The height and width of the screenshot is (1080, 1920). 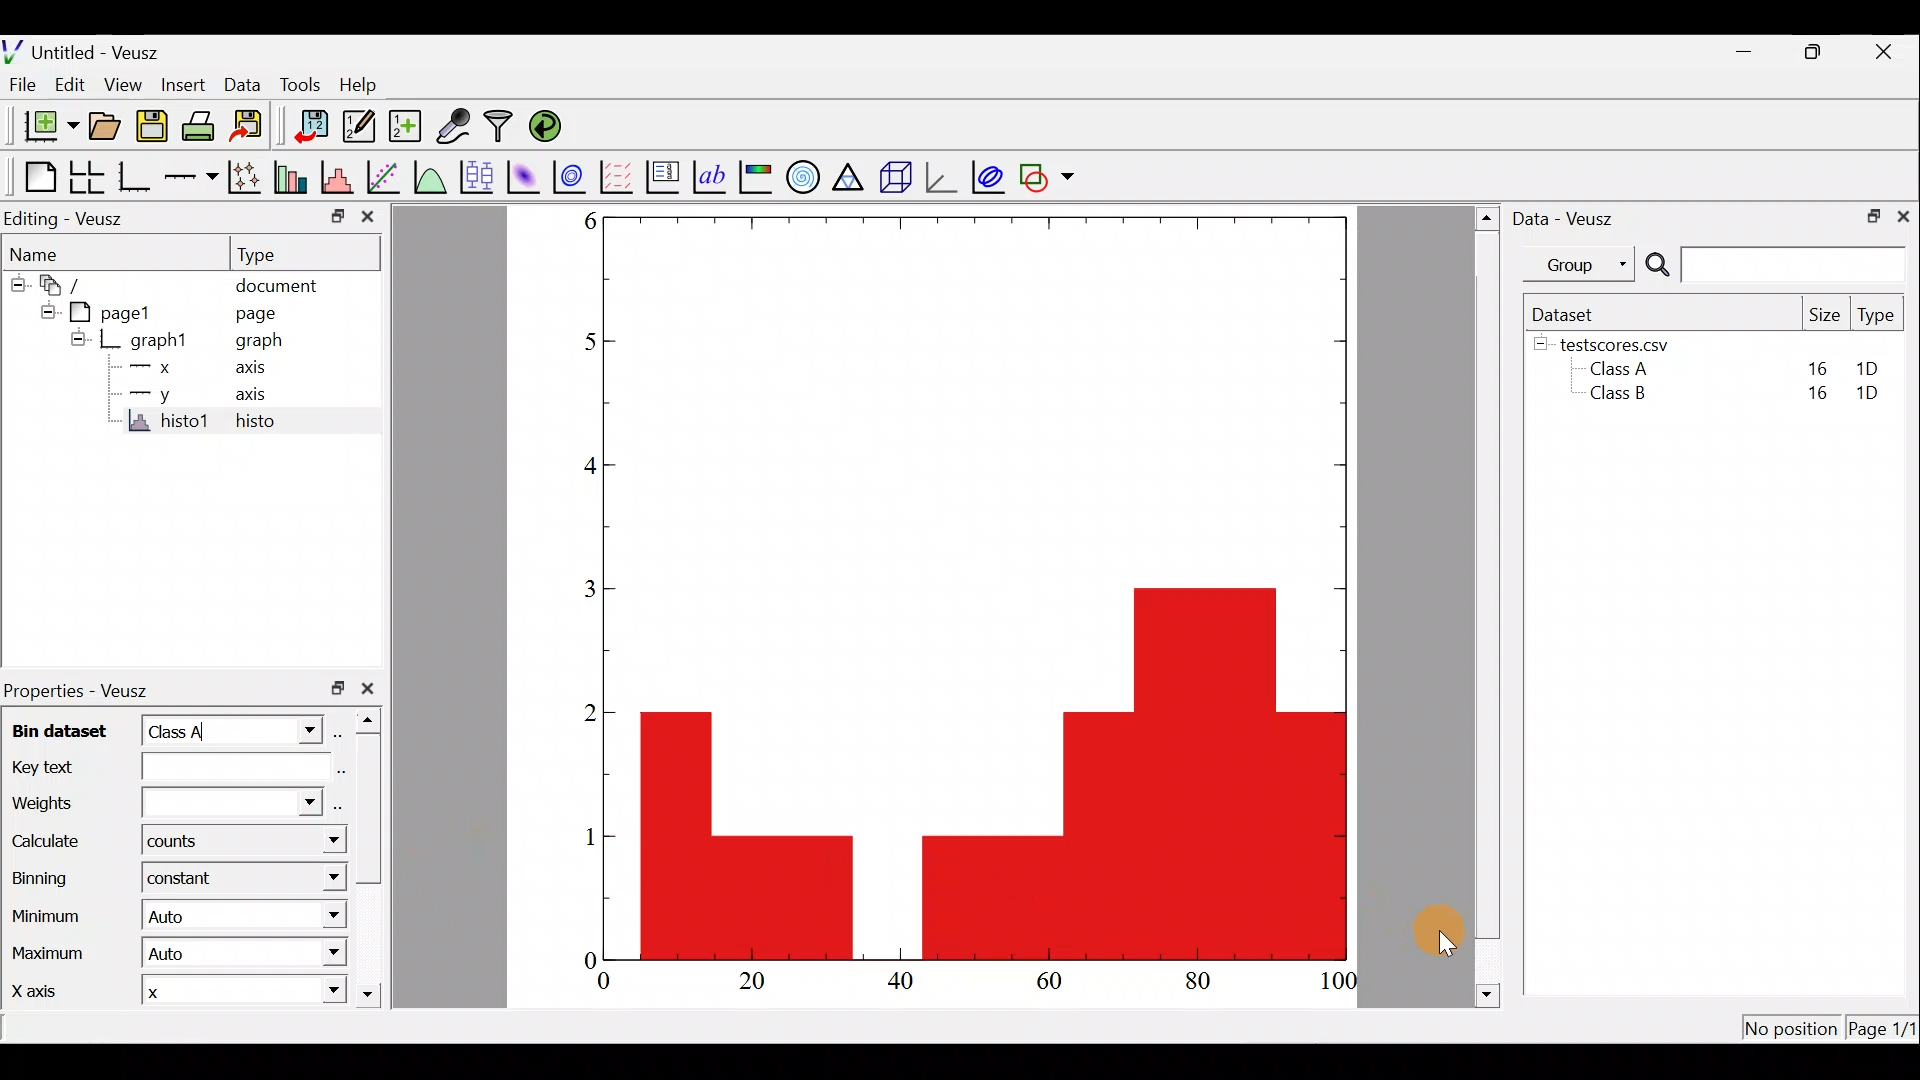 I want to click on Data - Veusz, so click(x=1574, y=218).